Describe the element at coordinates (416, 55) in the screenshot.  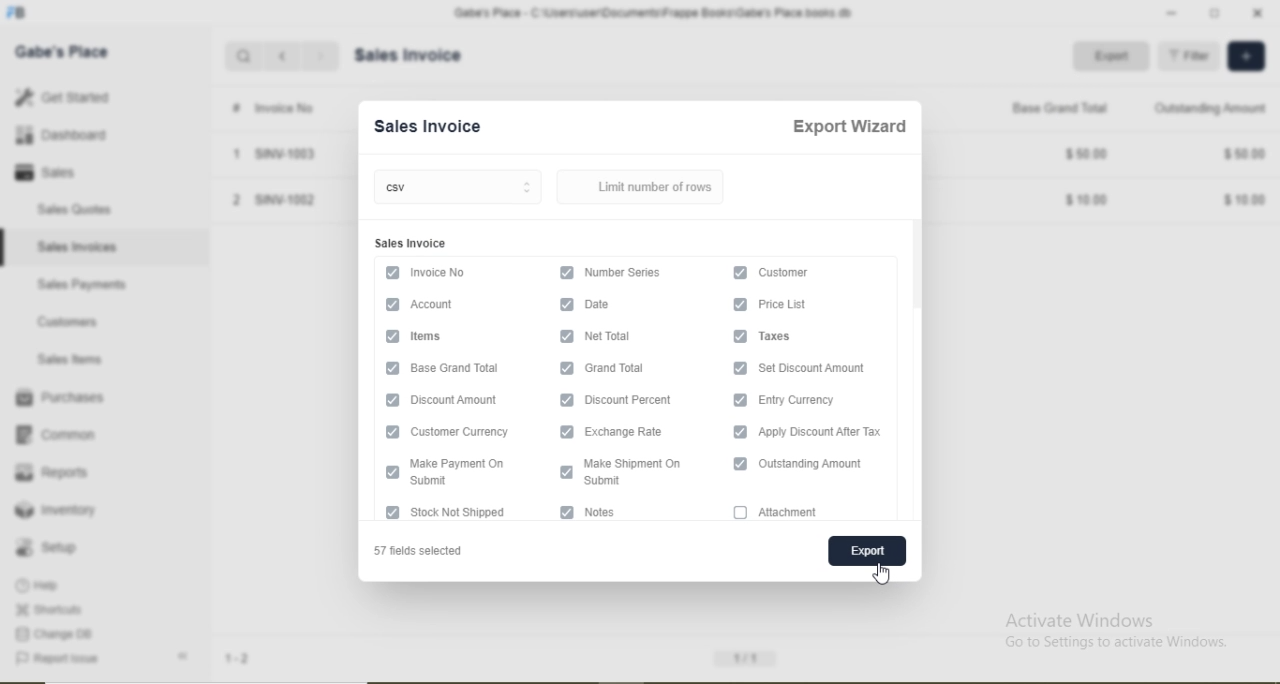
I see `Sales Invoice` at that location.